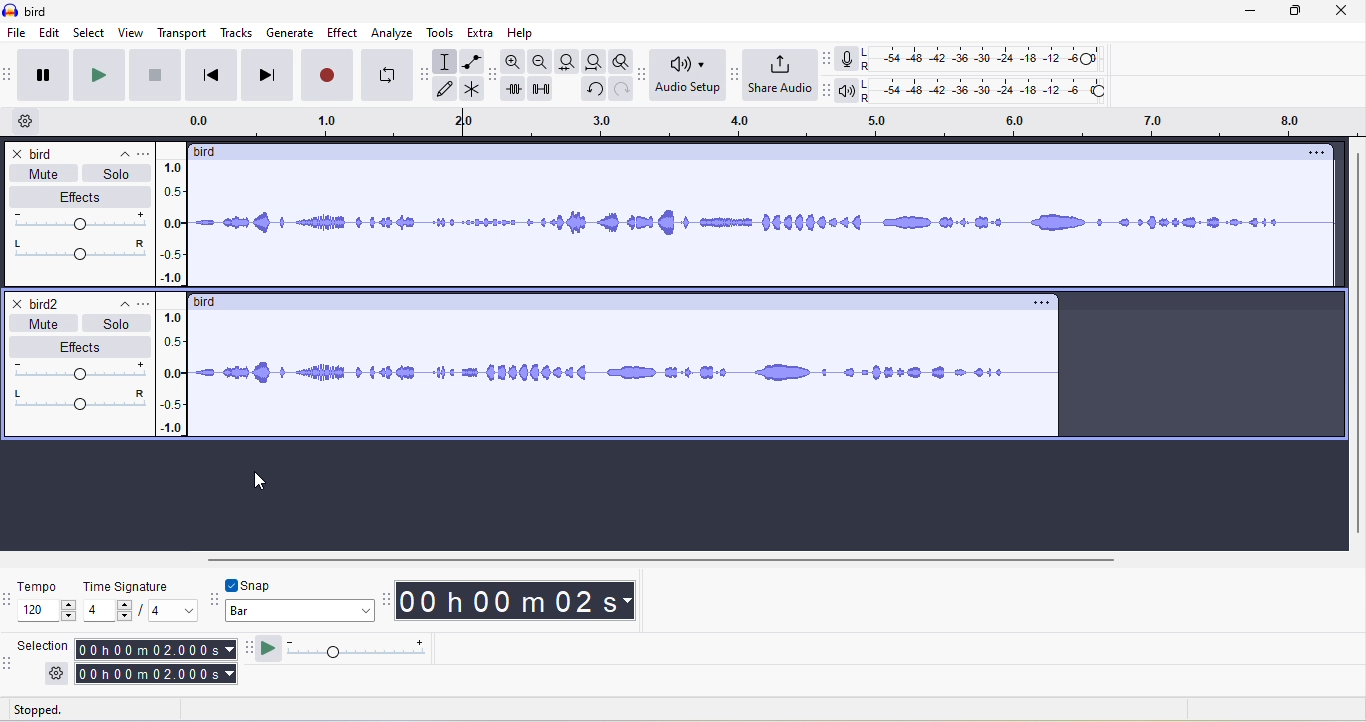 The image size is (1366, 722). I want to click on cursor, so click(259, 483).